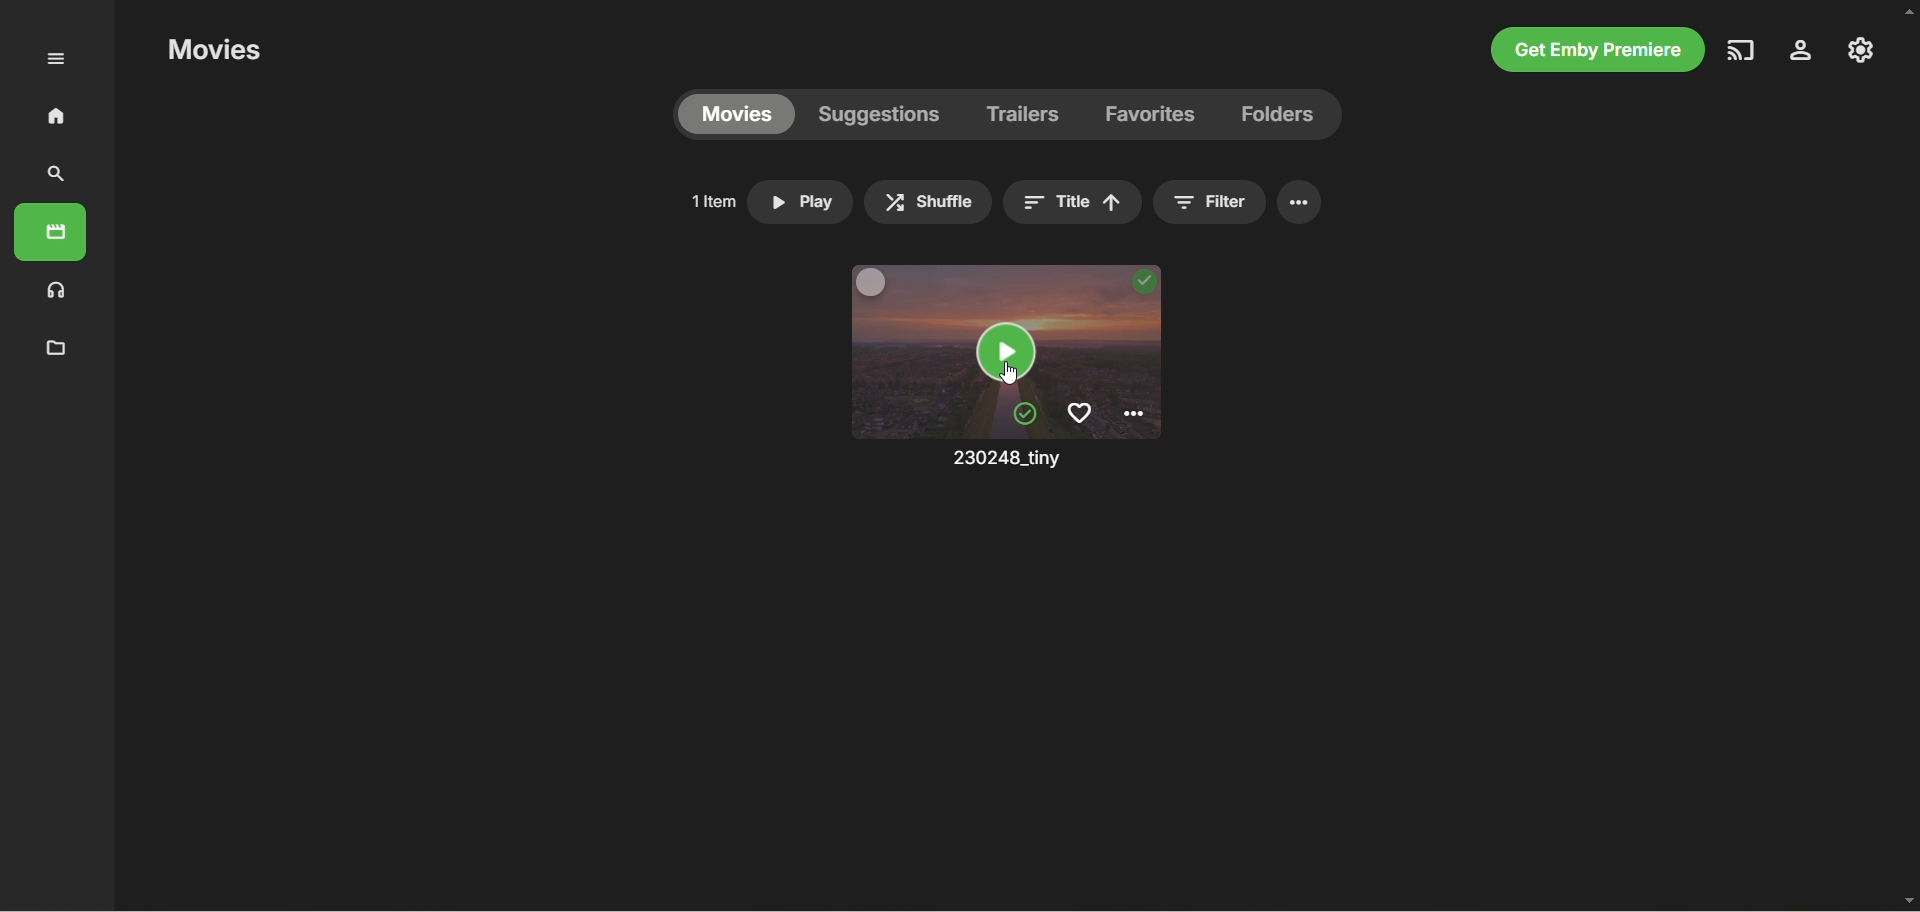 This screenshot has height=912, width=1920. I want to click on movie name, so click(1001, 463).